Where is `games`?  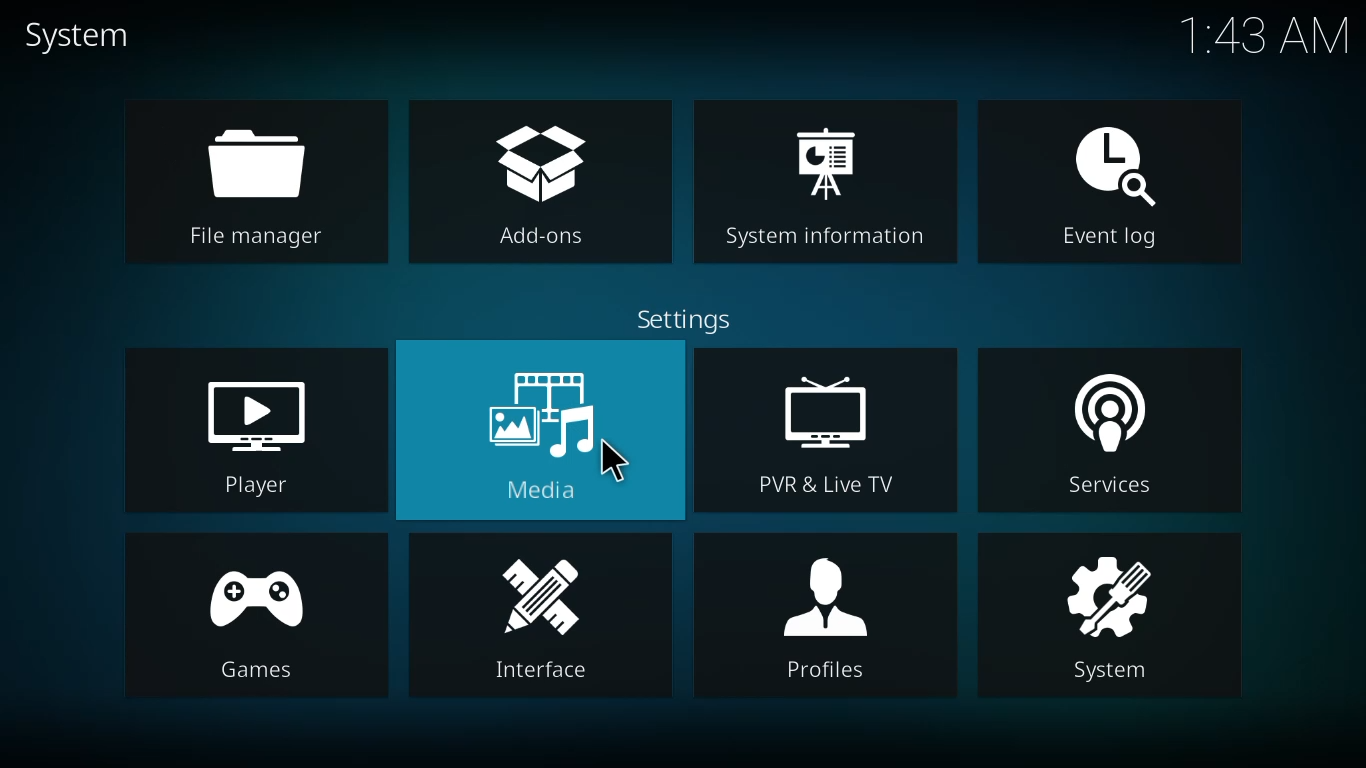 games is located at coordinates (257, 619).